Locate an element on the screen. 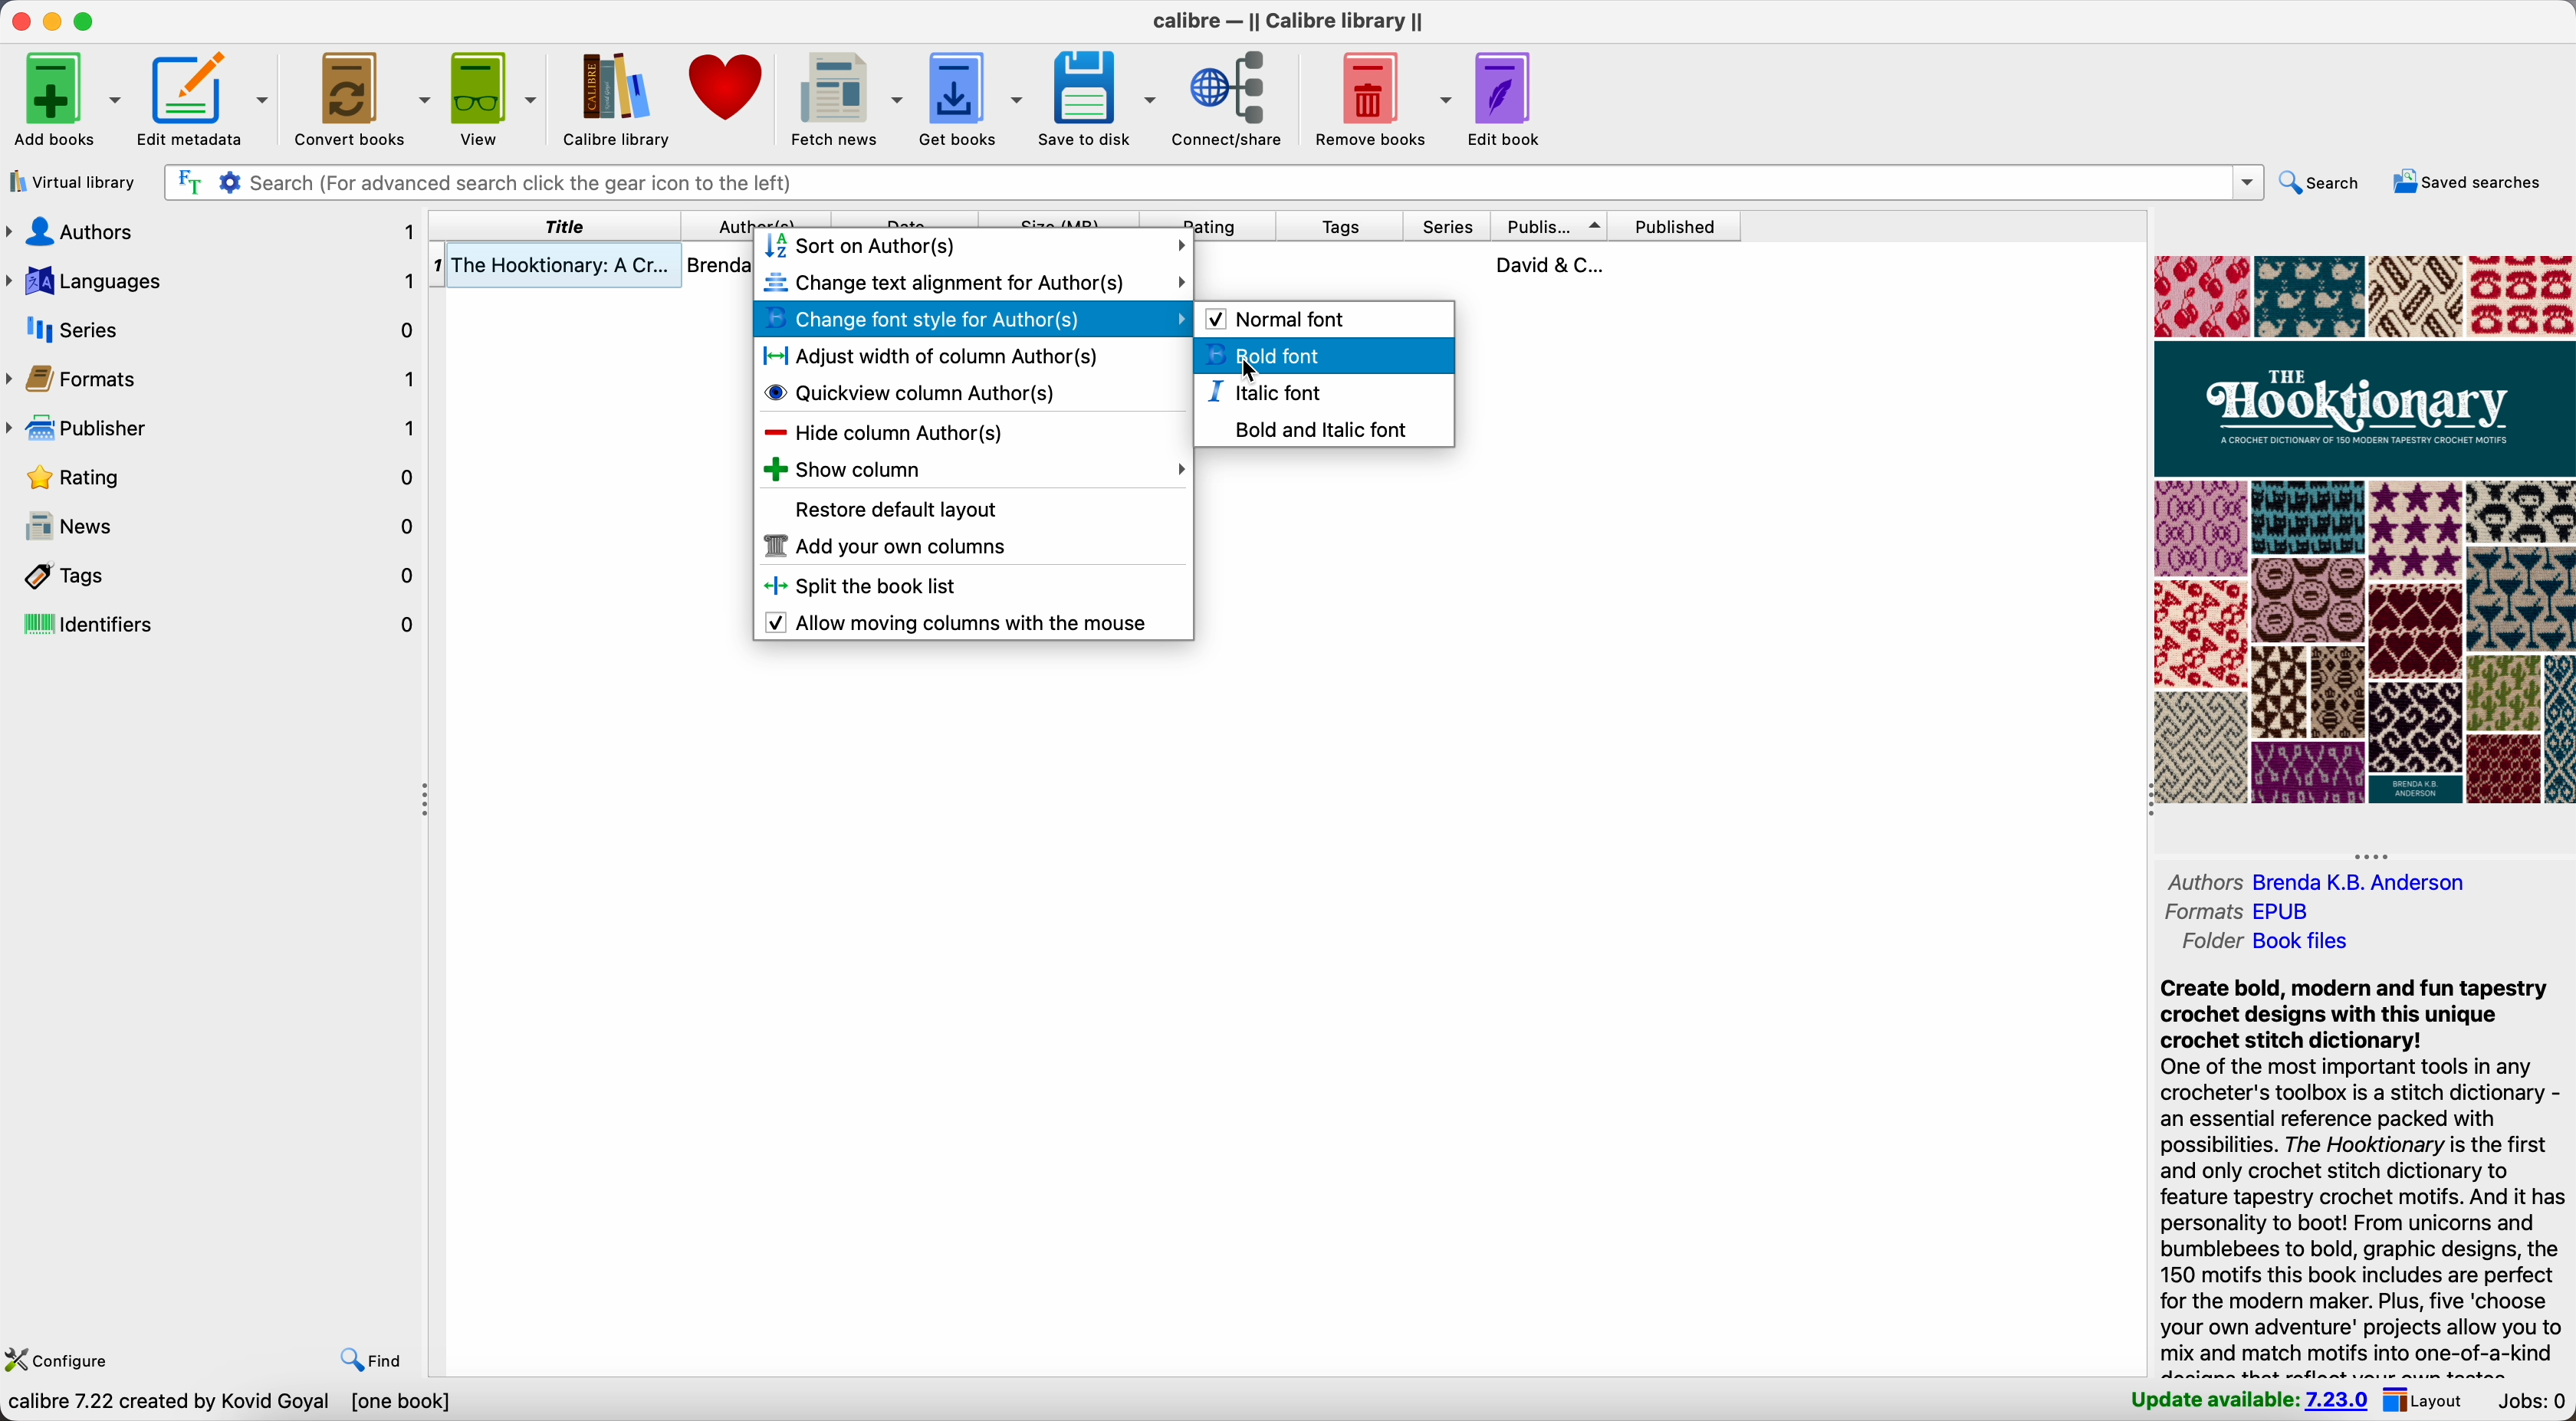  save to disk is located at coordinates (1095, 95).